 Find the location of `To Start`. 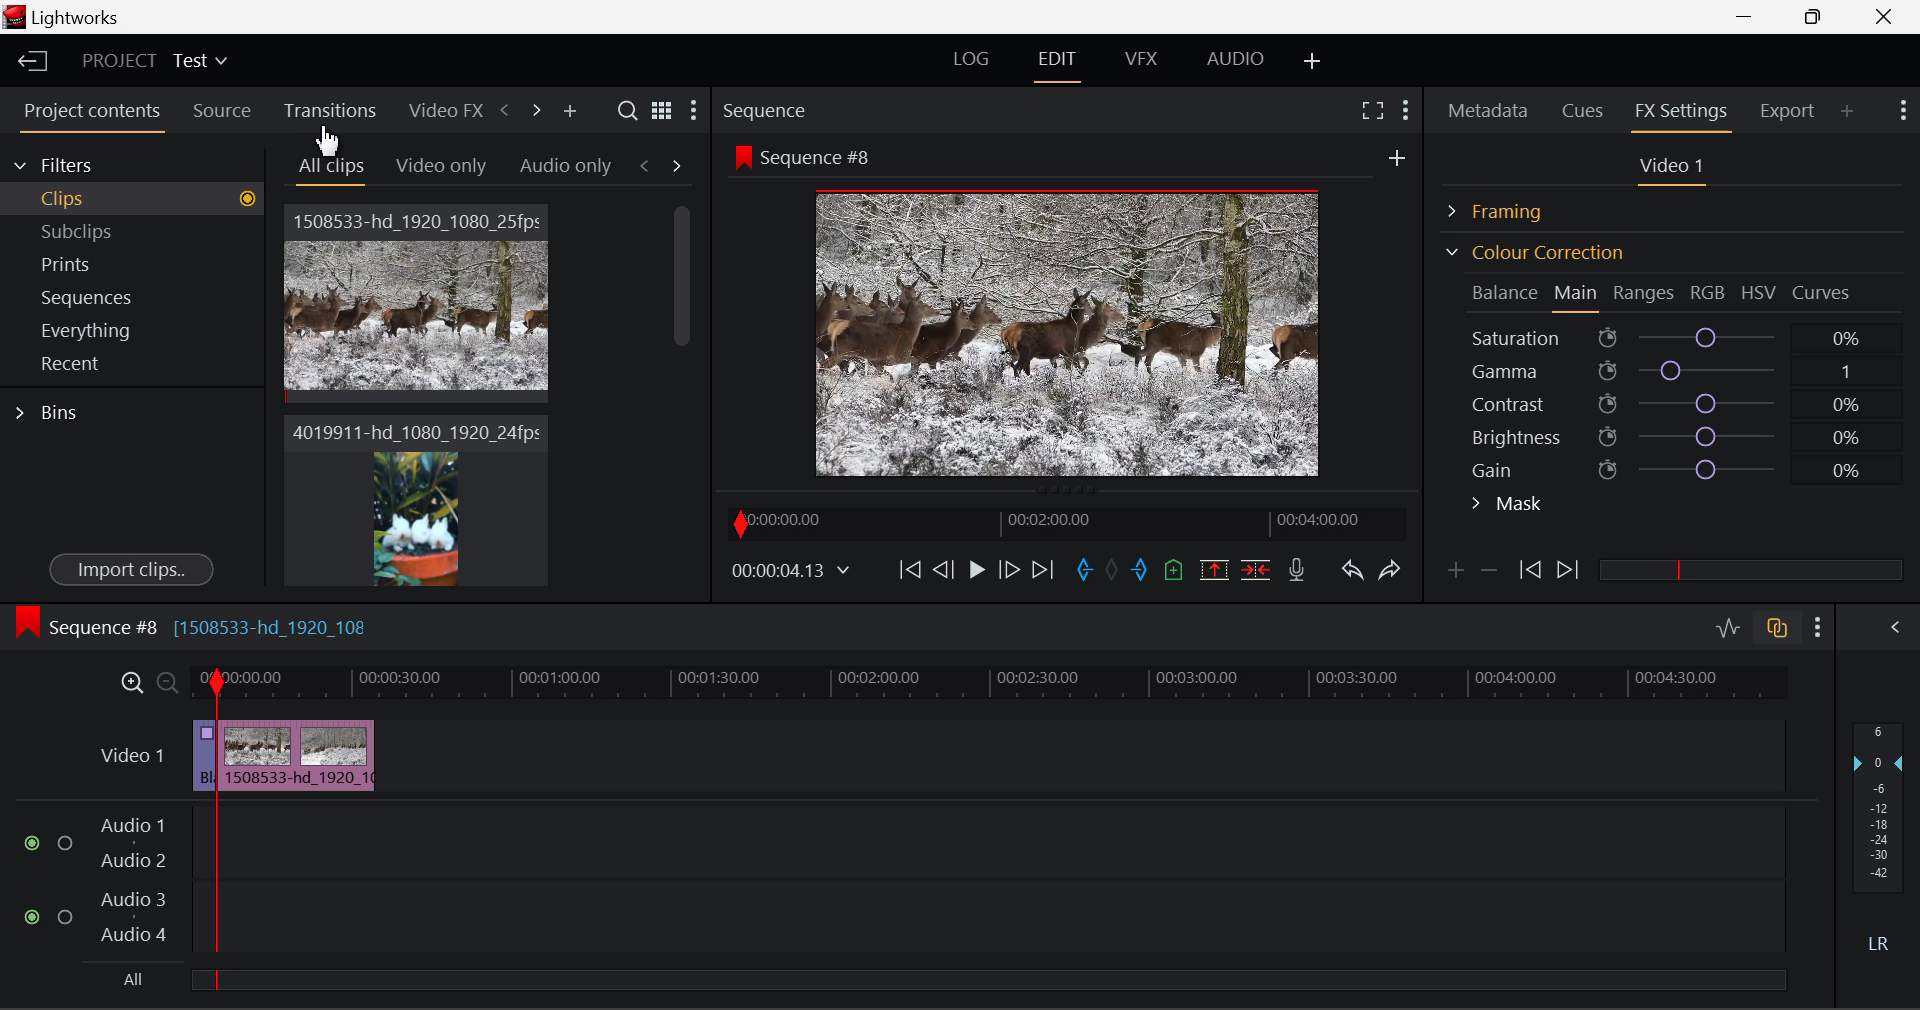

To Start is located at coordinates (908, 569).